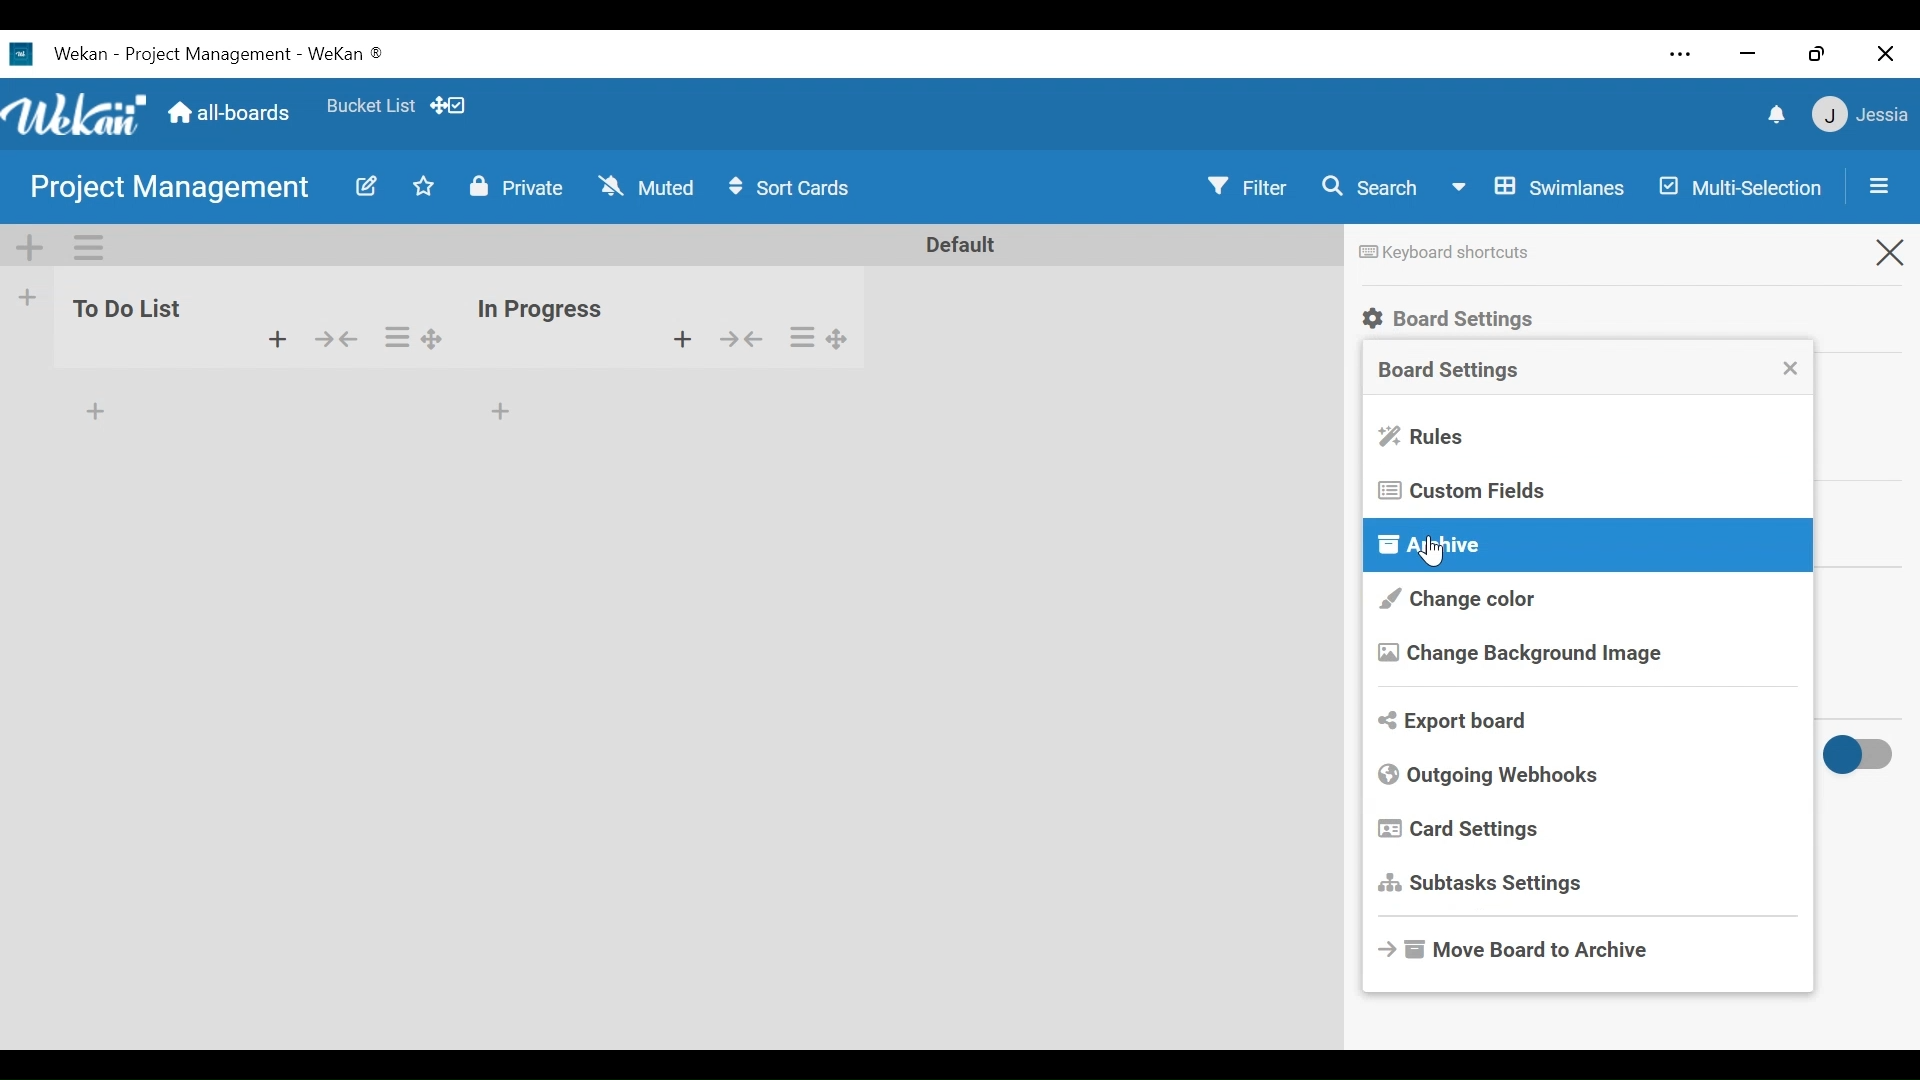 The image size is (1920, 1080). What do you see at coordinates (1585, 545) in the screenshot?
I see `Archive` at bounding box center [1585, 545].